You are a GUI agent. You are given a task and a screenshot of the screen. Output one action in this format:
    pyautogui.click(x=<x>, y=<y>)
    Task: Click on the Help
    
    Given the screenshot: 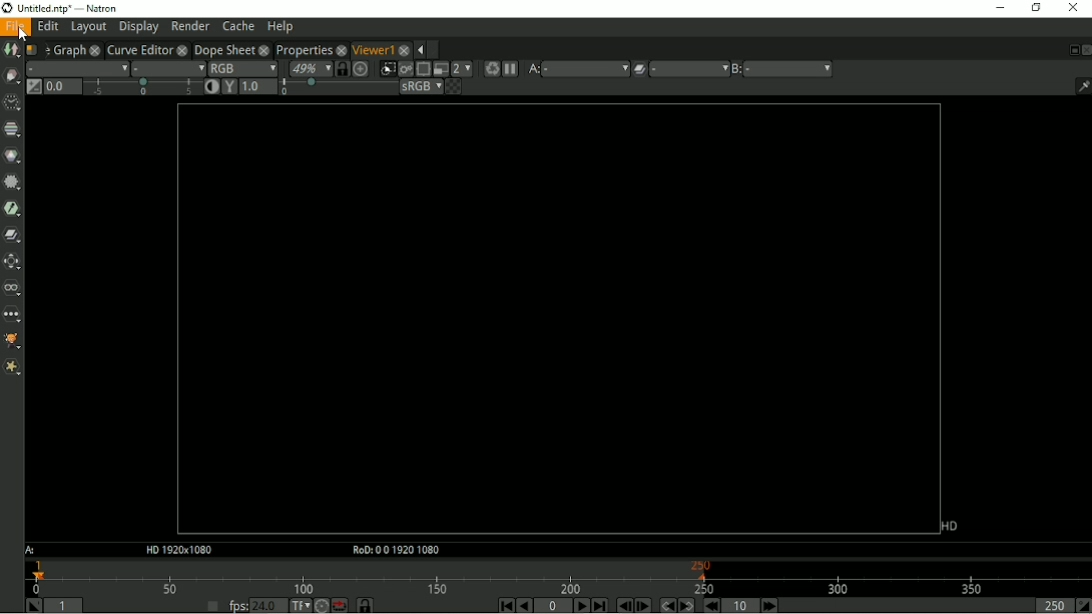 What is the action you would take?
    pyautogui.click(x=279, y=27)
    